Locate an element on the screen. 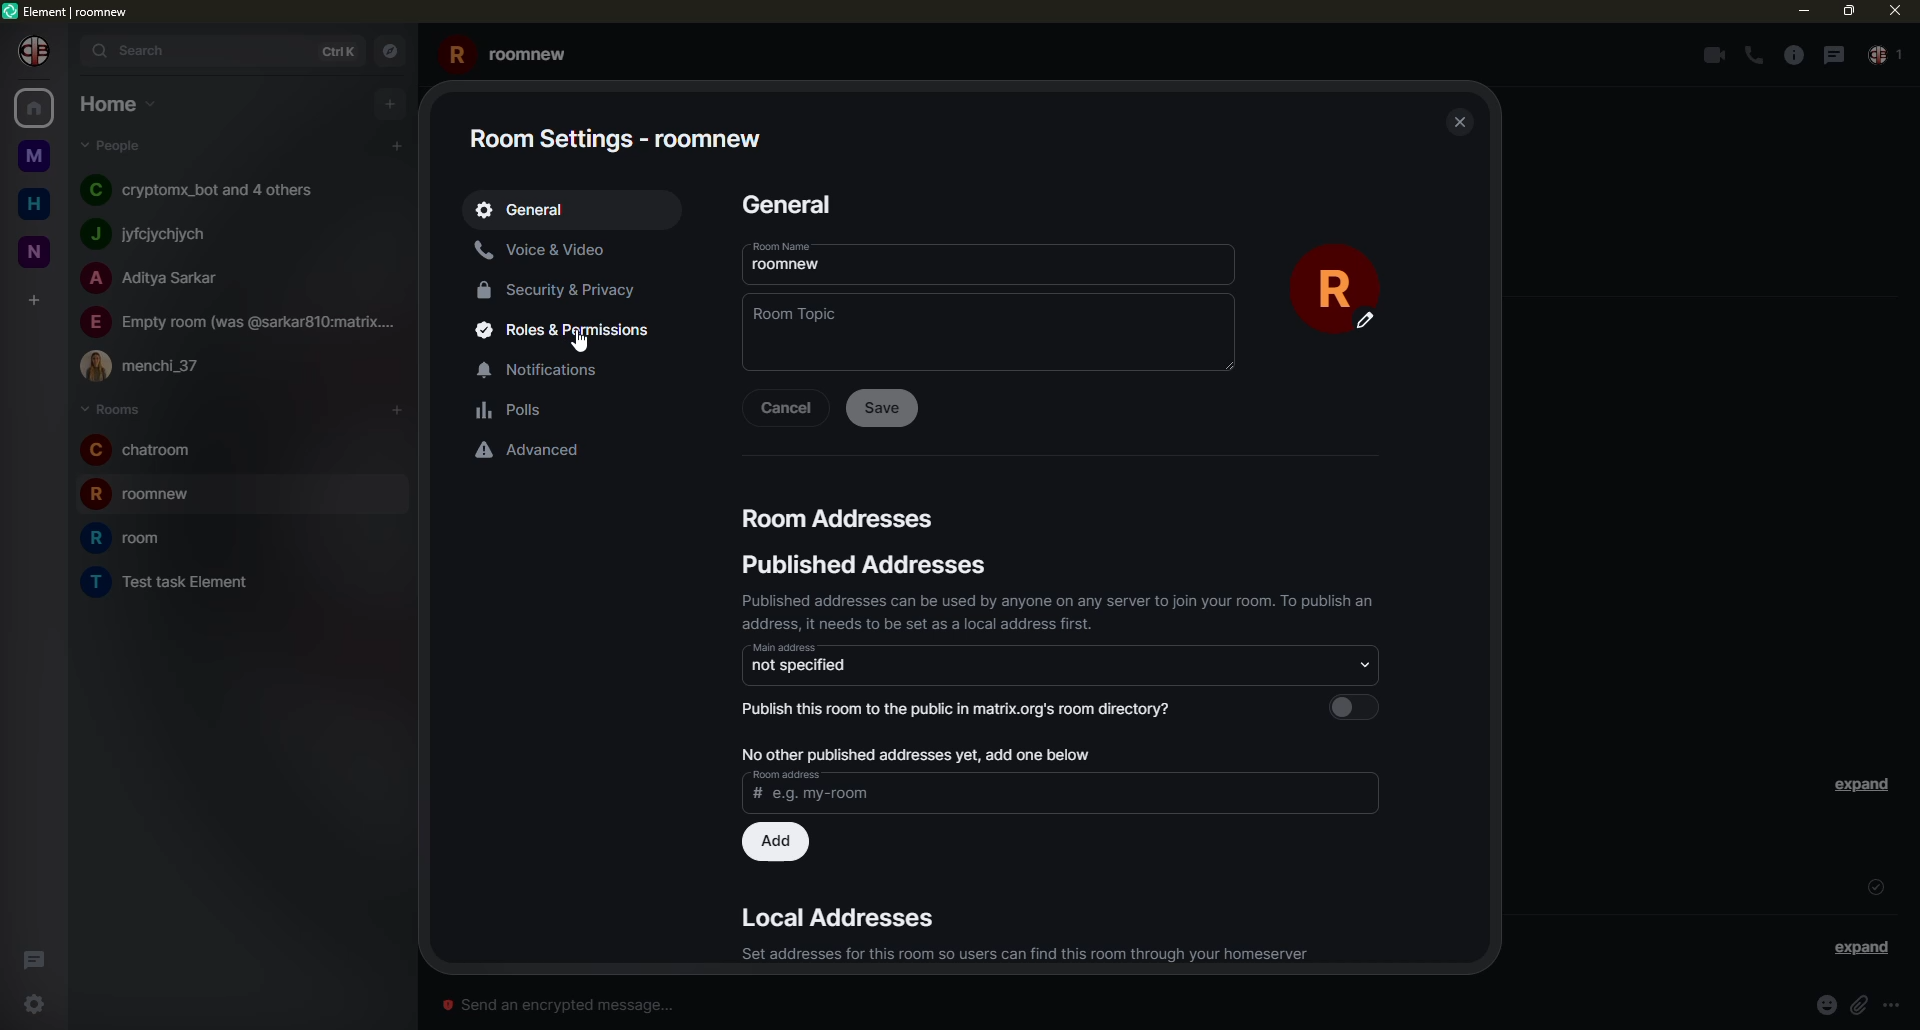 This screenshot has width=1920, height=1030. address is located at coordinates (837, 912).